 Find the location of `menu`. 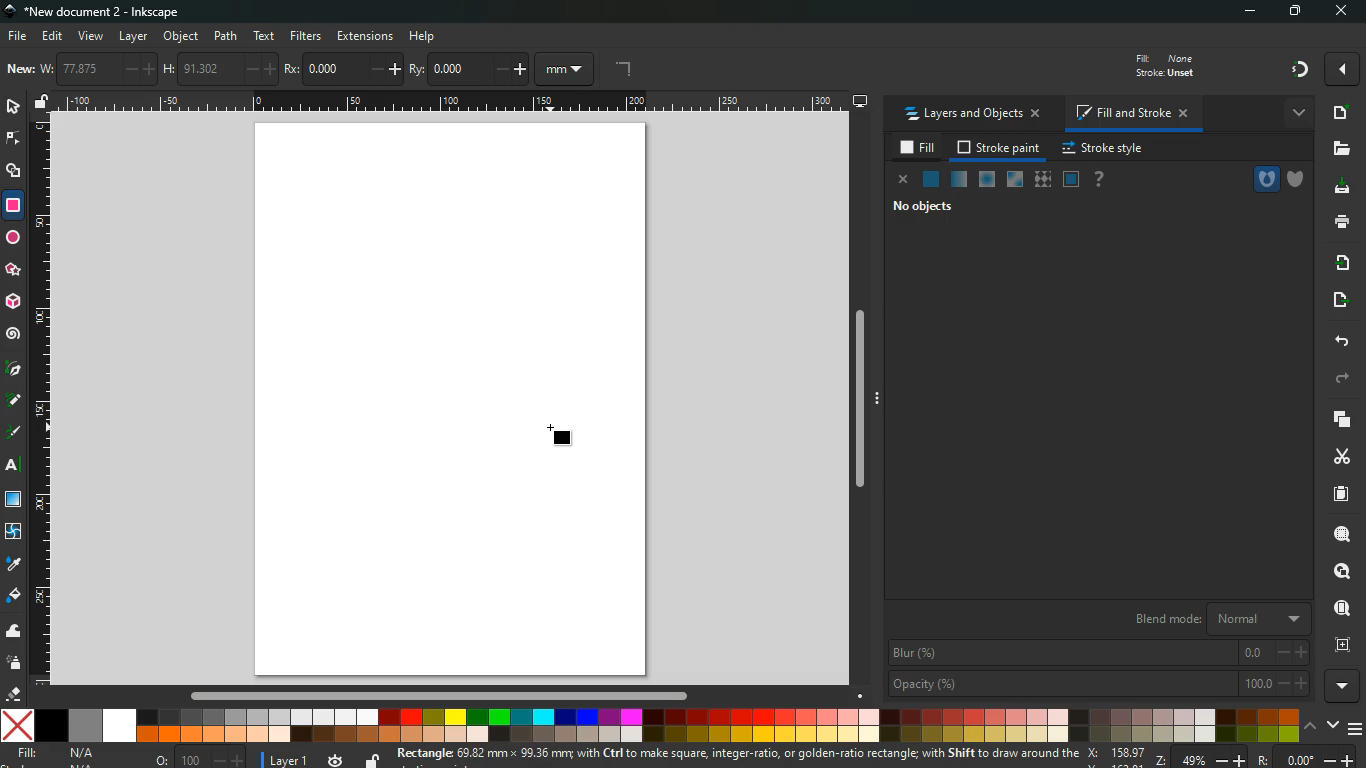

menu is located at coordinates (1356, 729).